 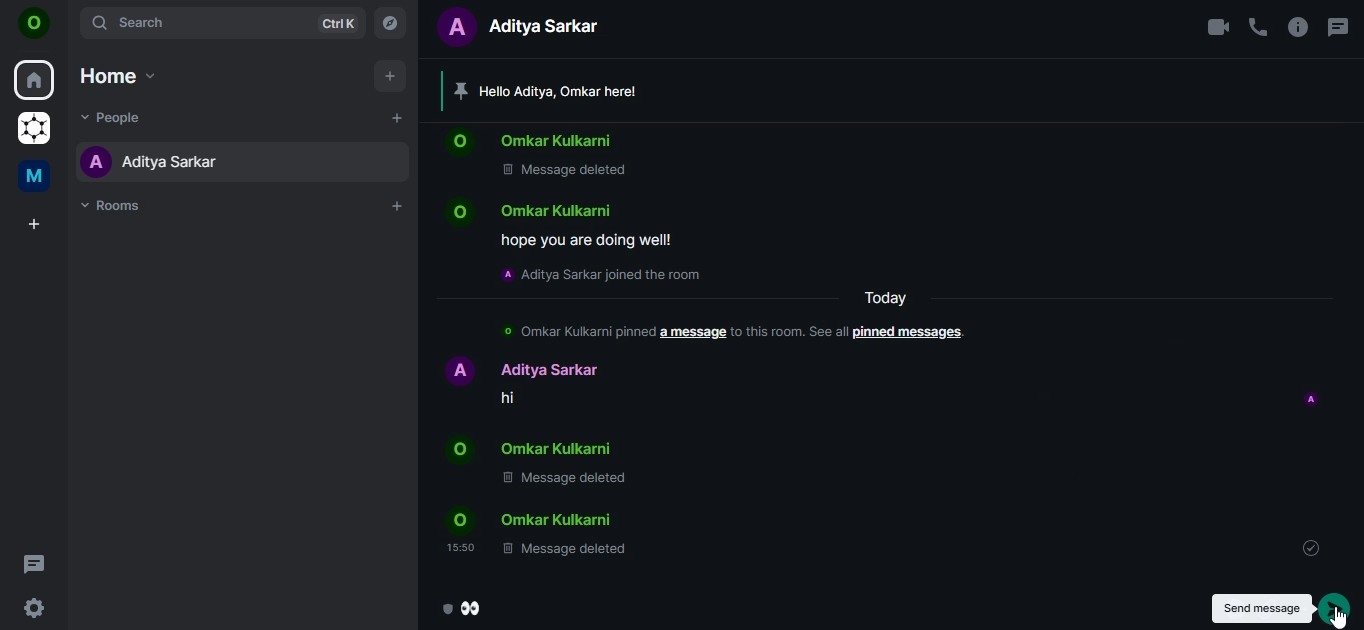 What do you see at coordinates (32, 176) in the screenshot?
I see `me` at bounding box center [32, 176].